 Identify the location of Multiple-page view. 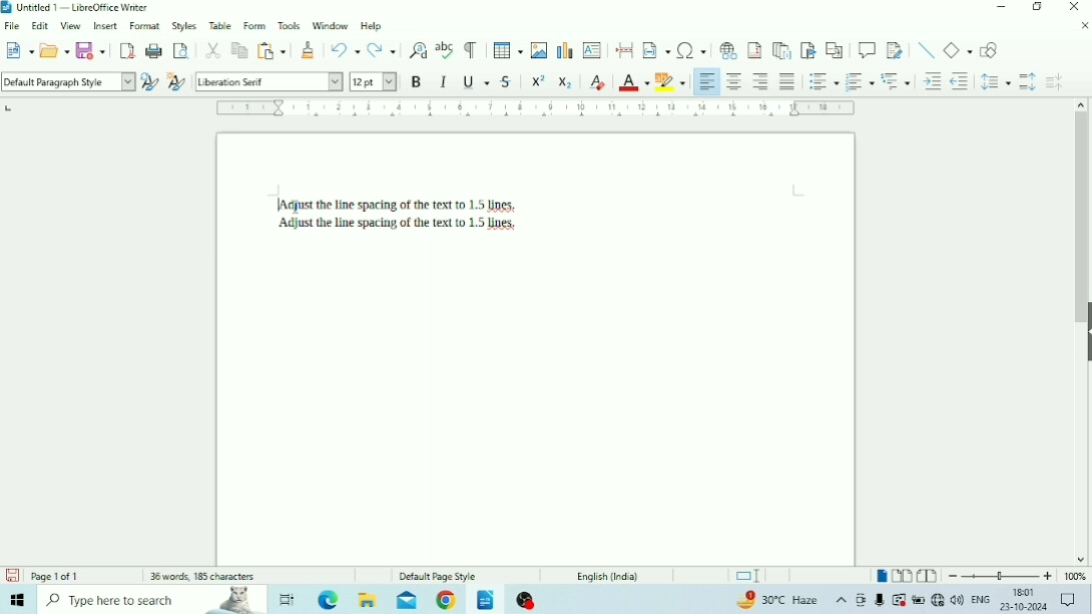
(902, 576).